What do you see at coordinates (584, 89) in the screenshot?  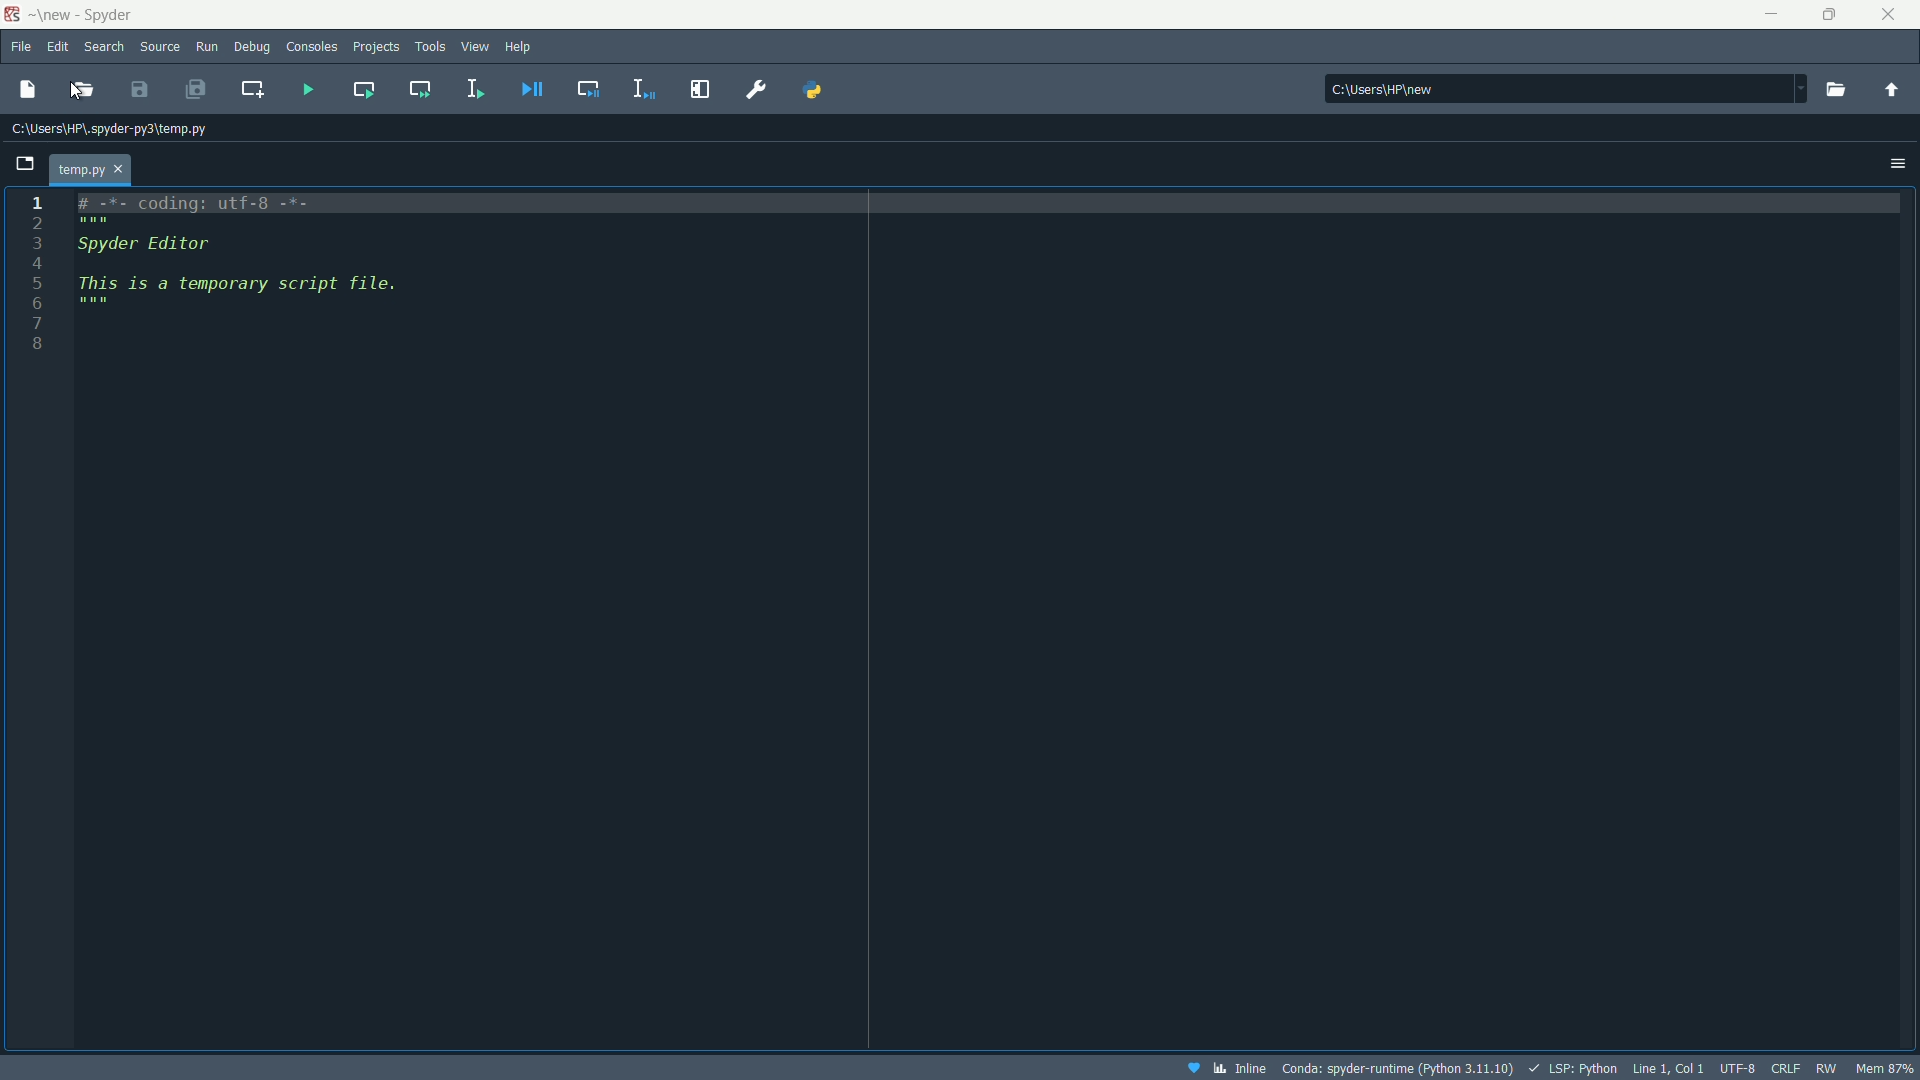 I see `Debug cell` at bounding box center [584, 89].